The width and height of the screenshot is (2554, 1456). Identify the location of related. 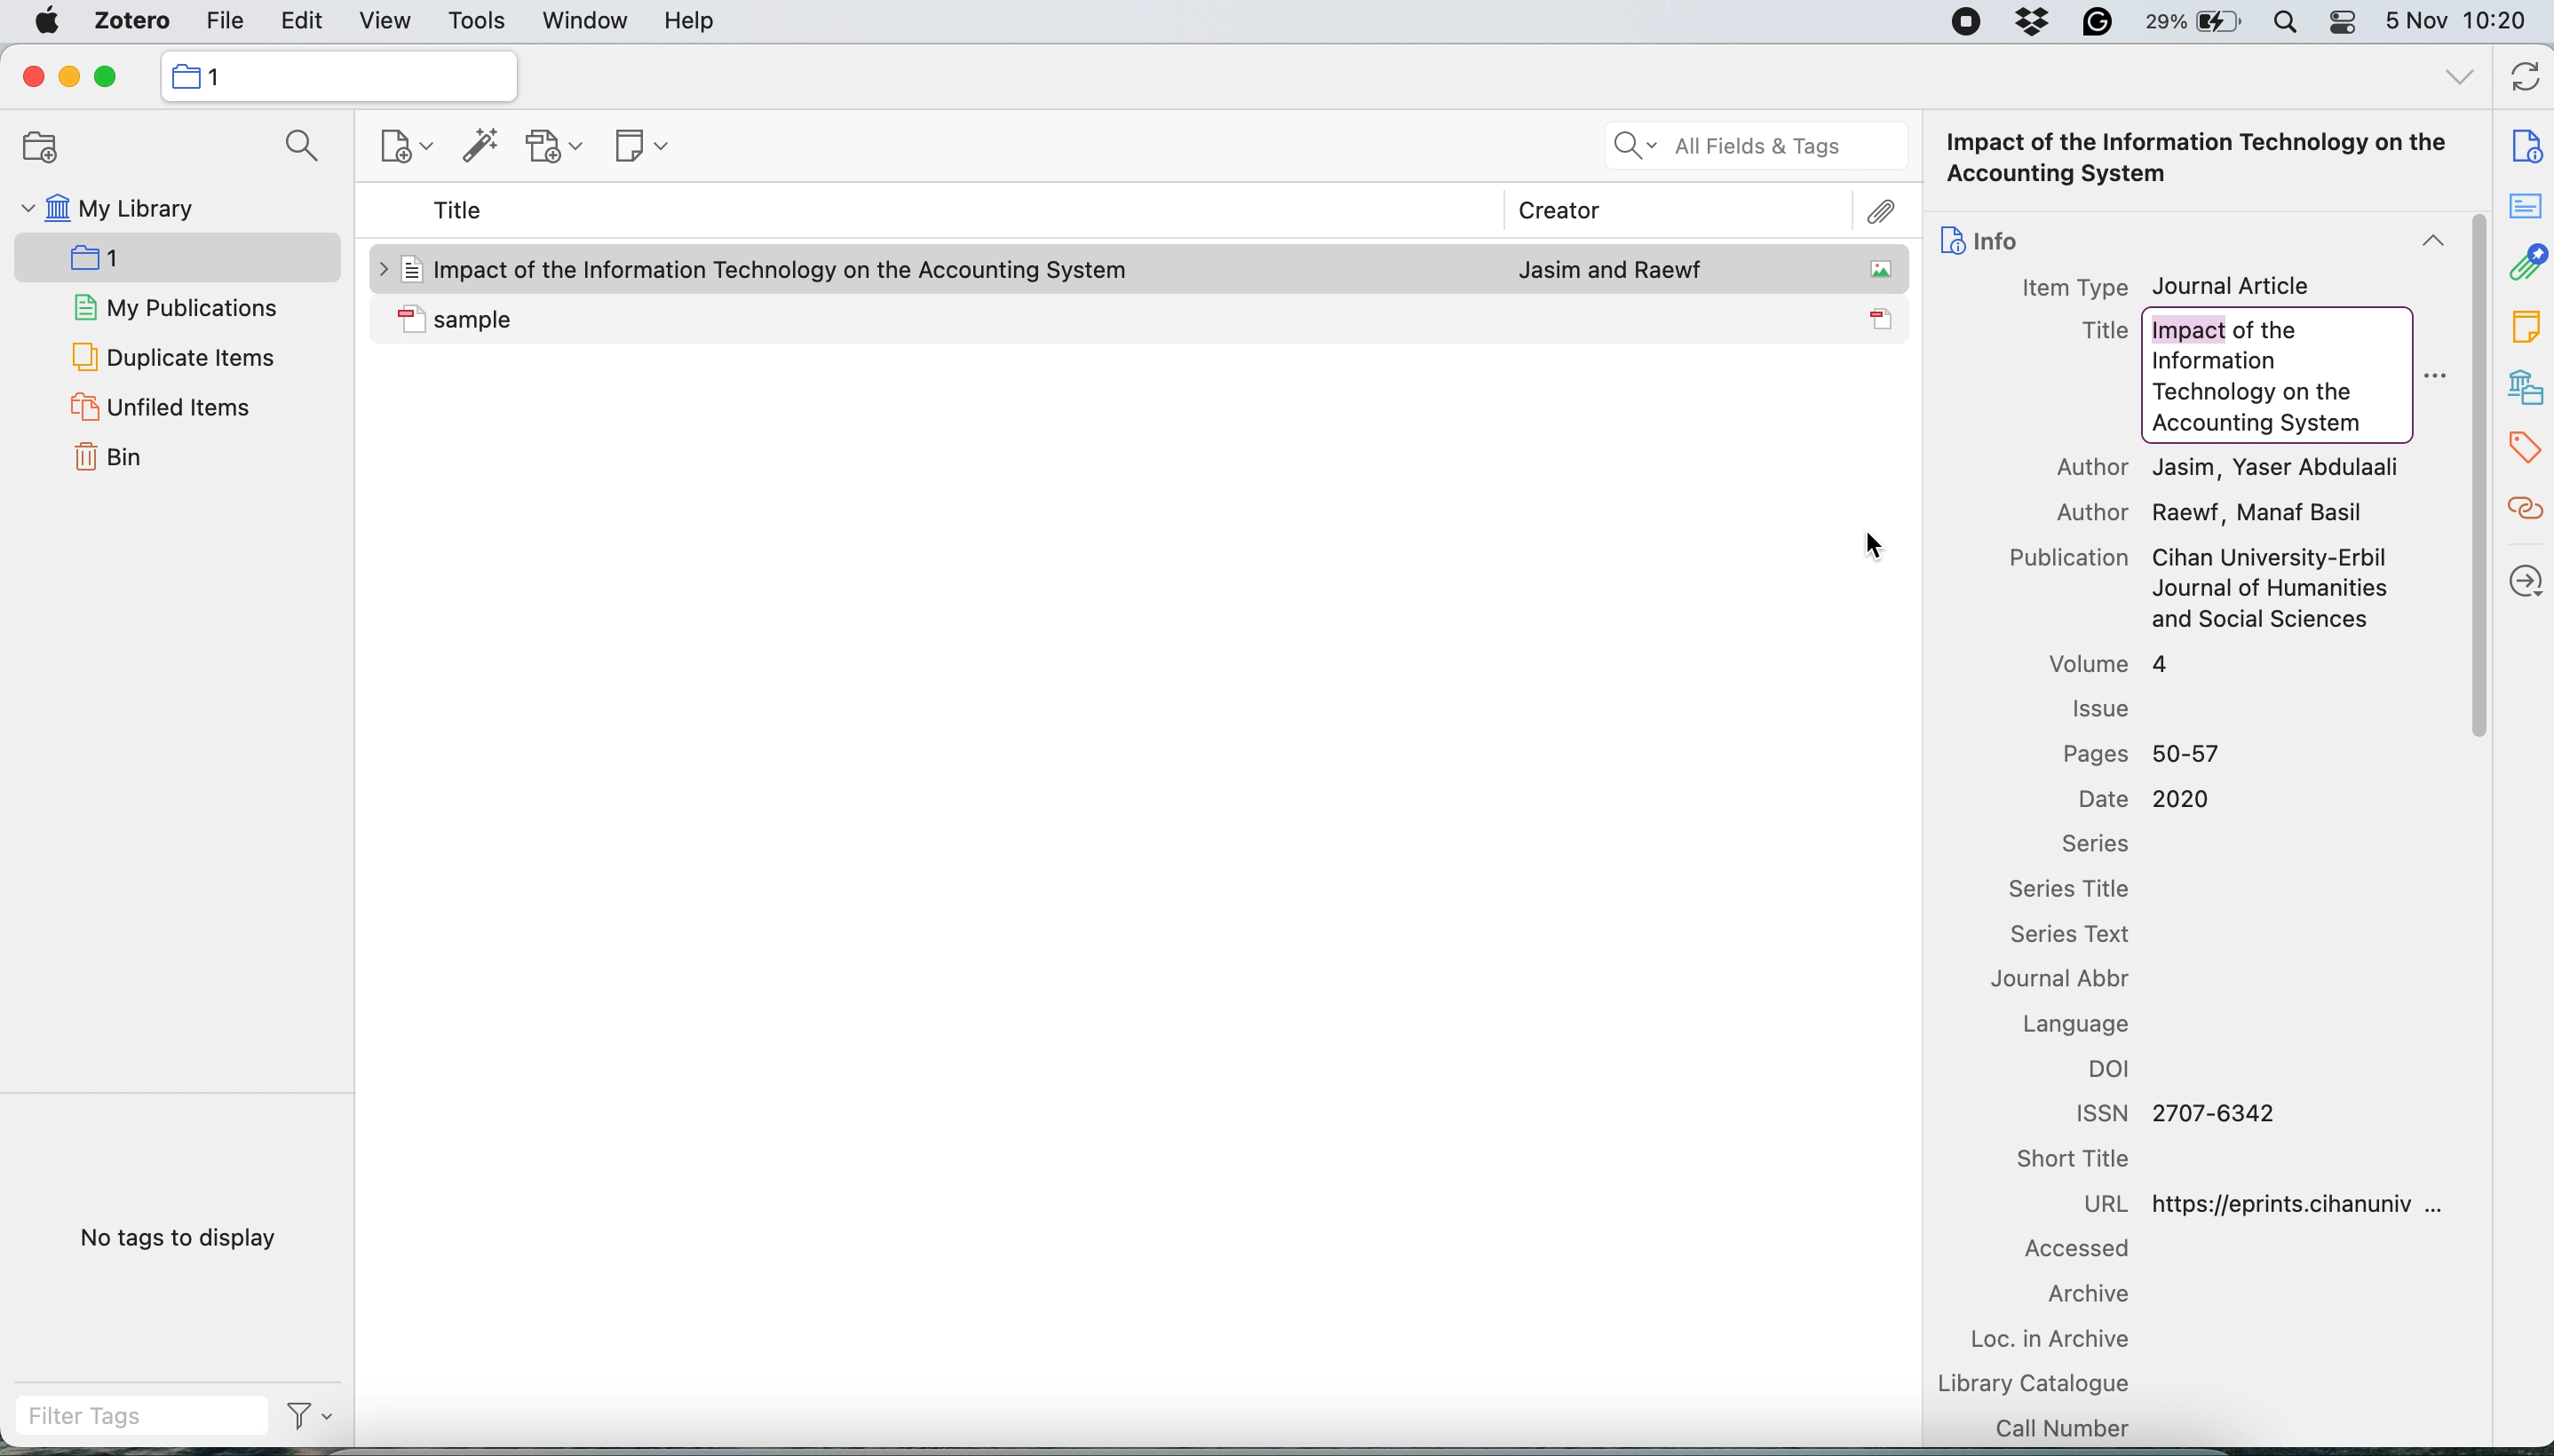
(2524, 513).